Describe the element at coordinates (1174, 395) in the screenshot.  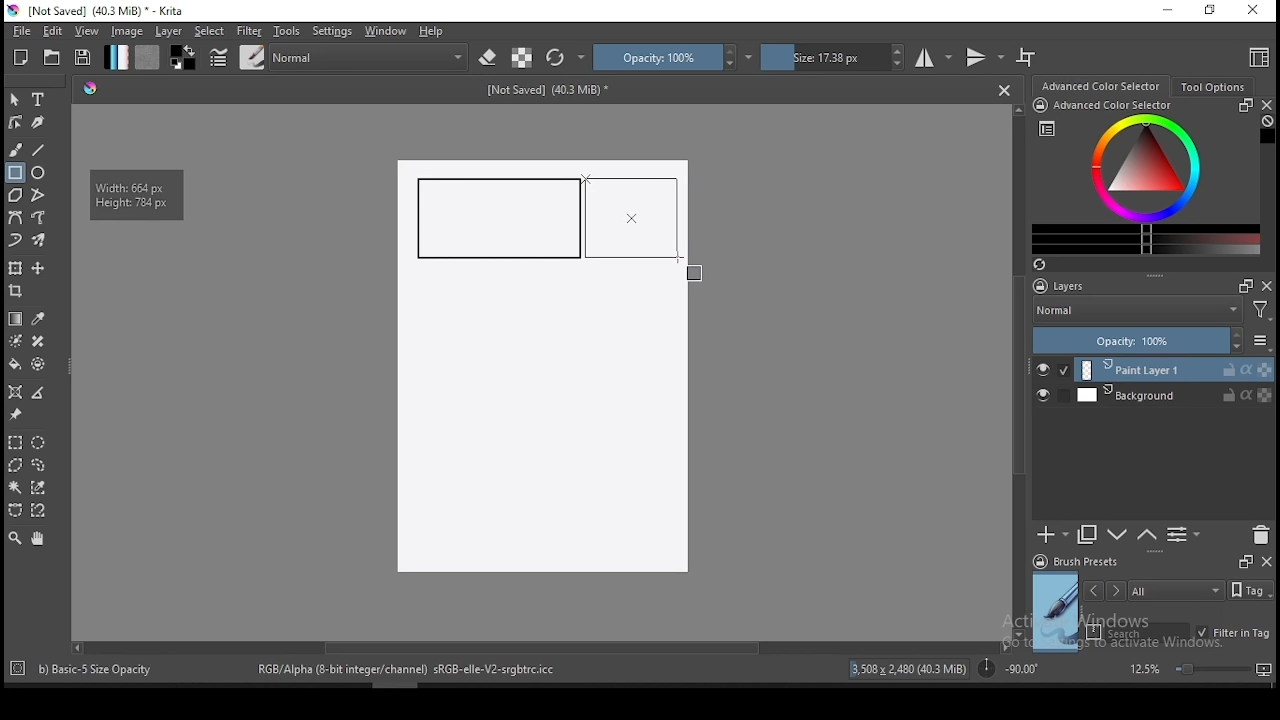
I see `layer` at that location.